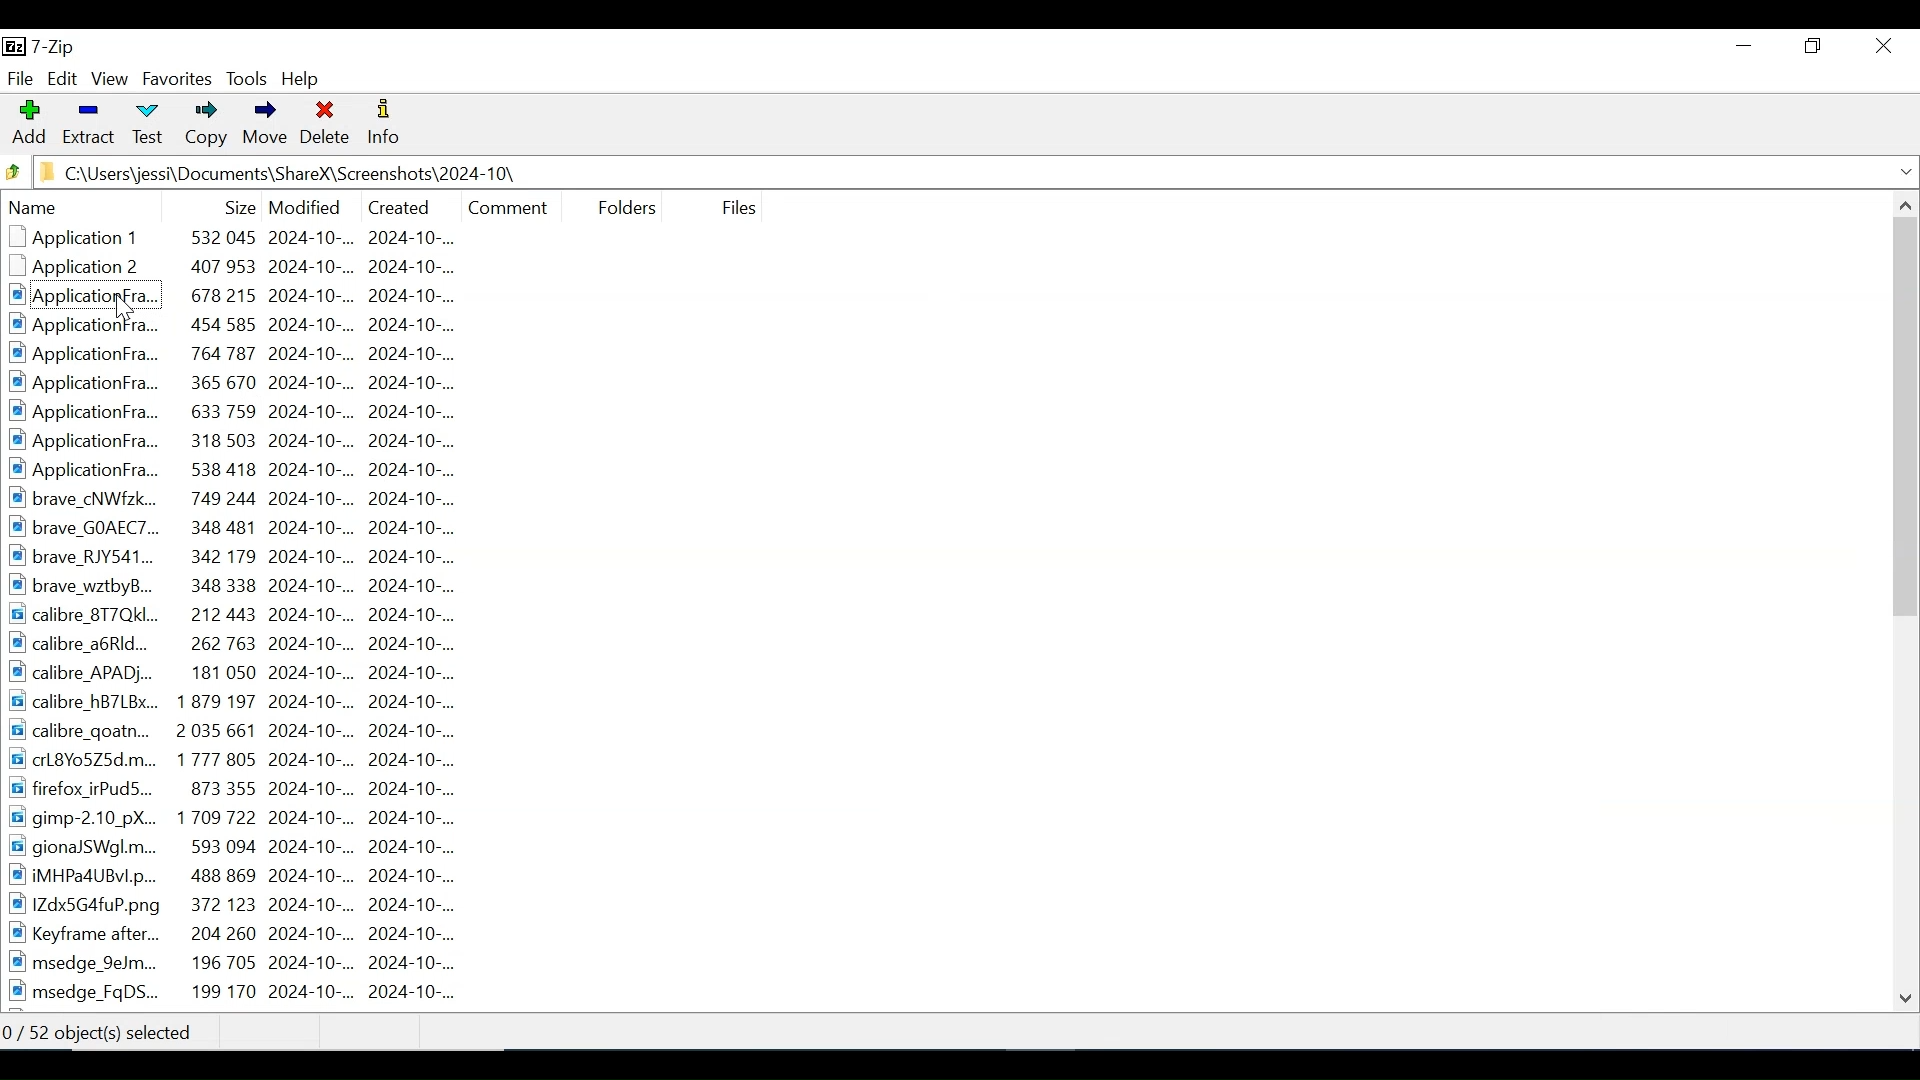 This screenshot has width=1920, height=1080. I want to click on gionaJSWgl.m... 593 094 2024-10-.. 2024-10-..., so click(243, 847).